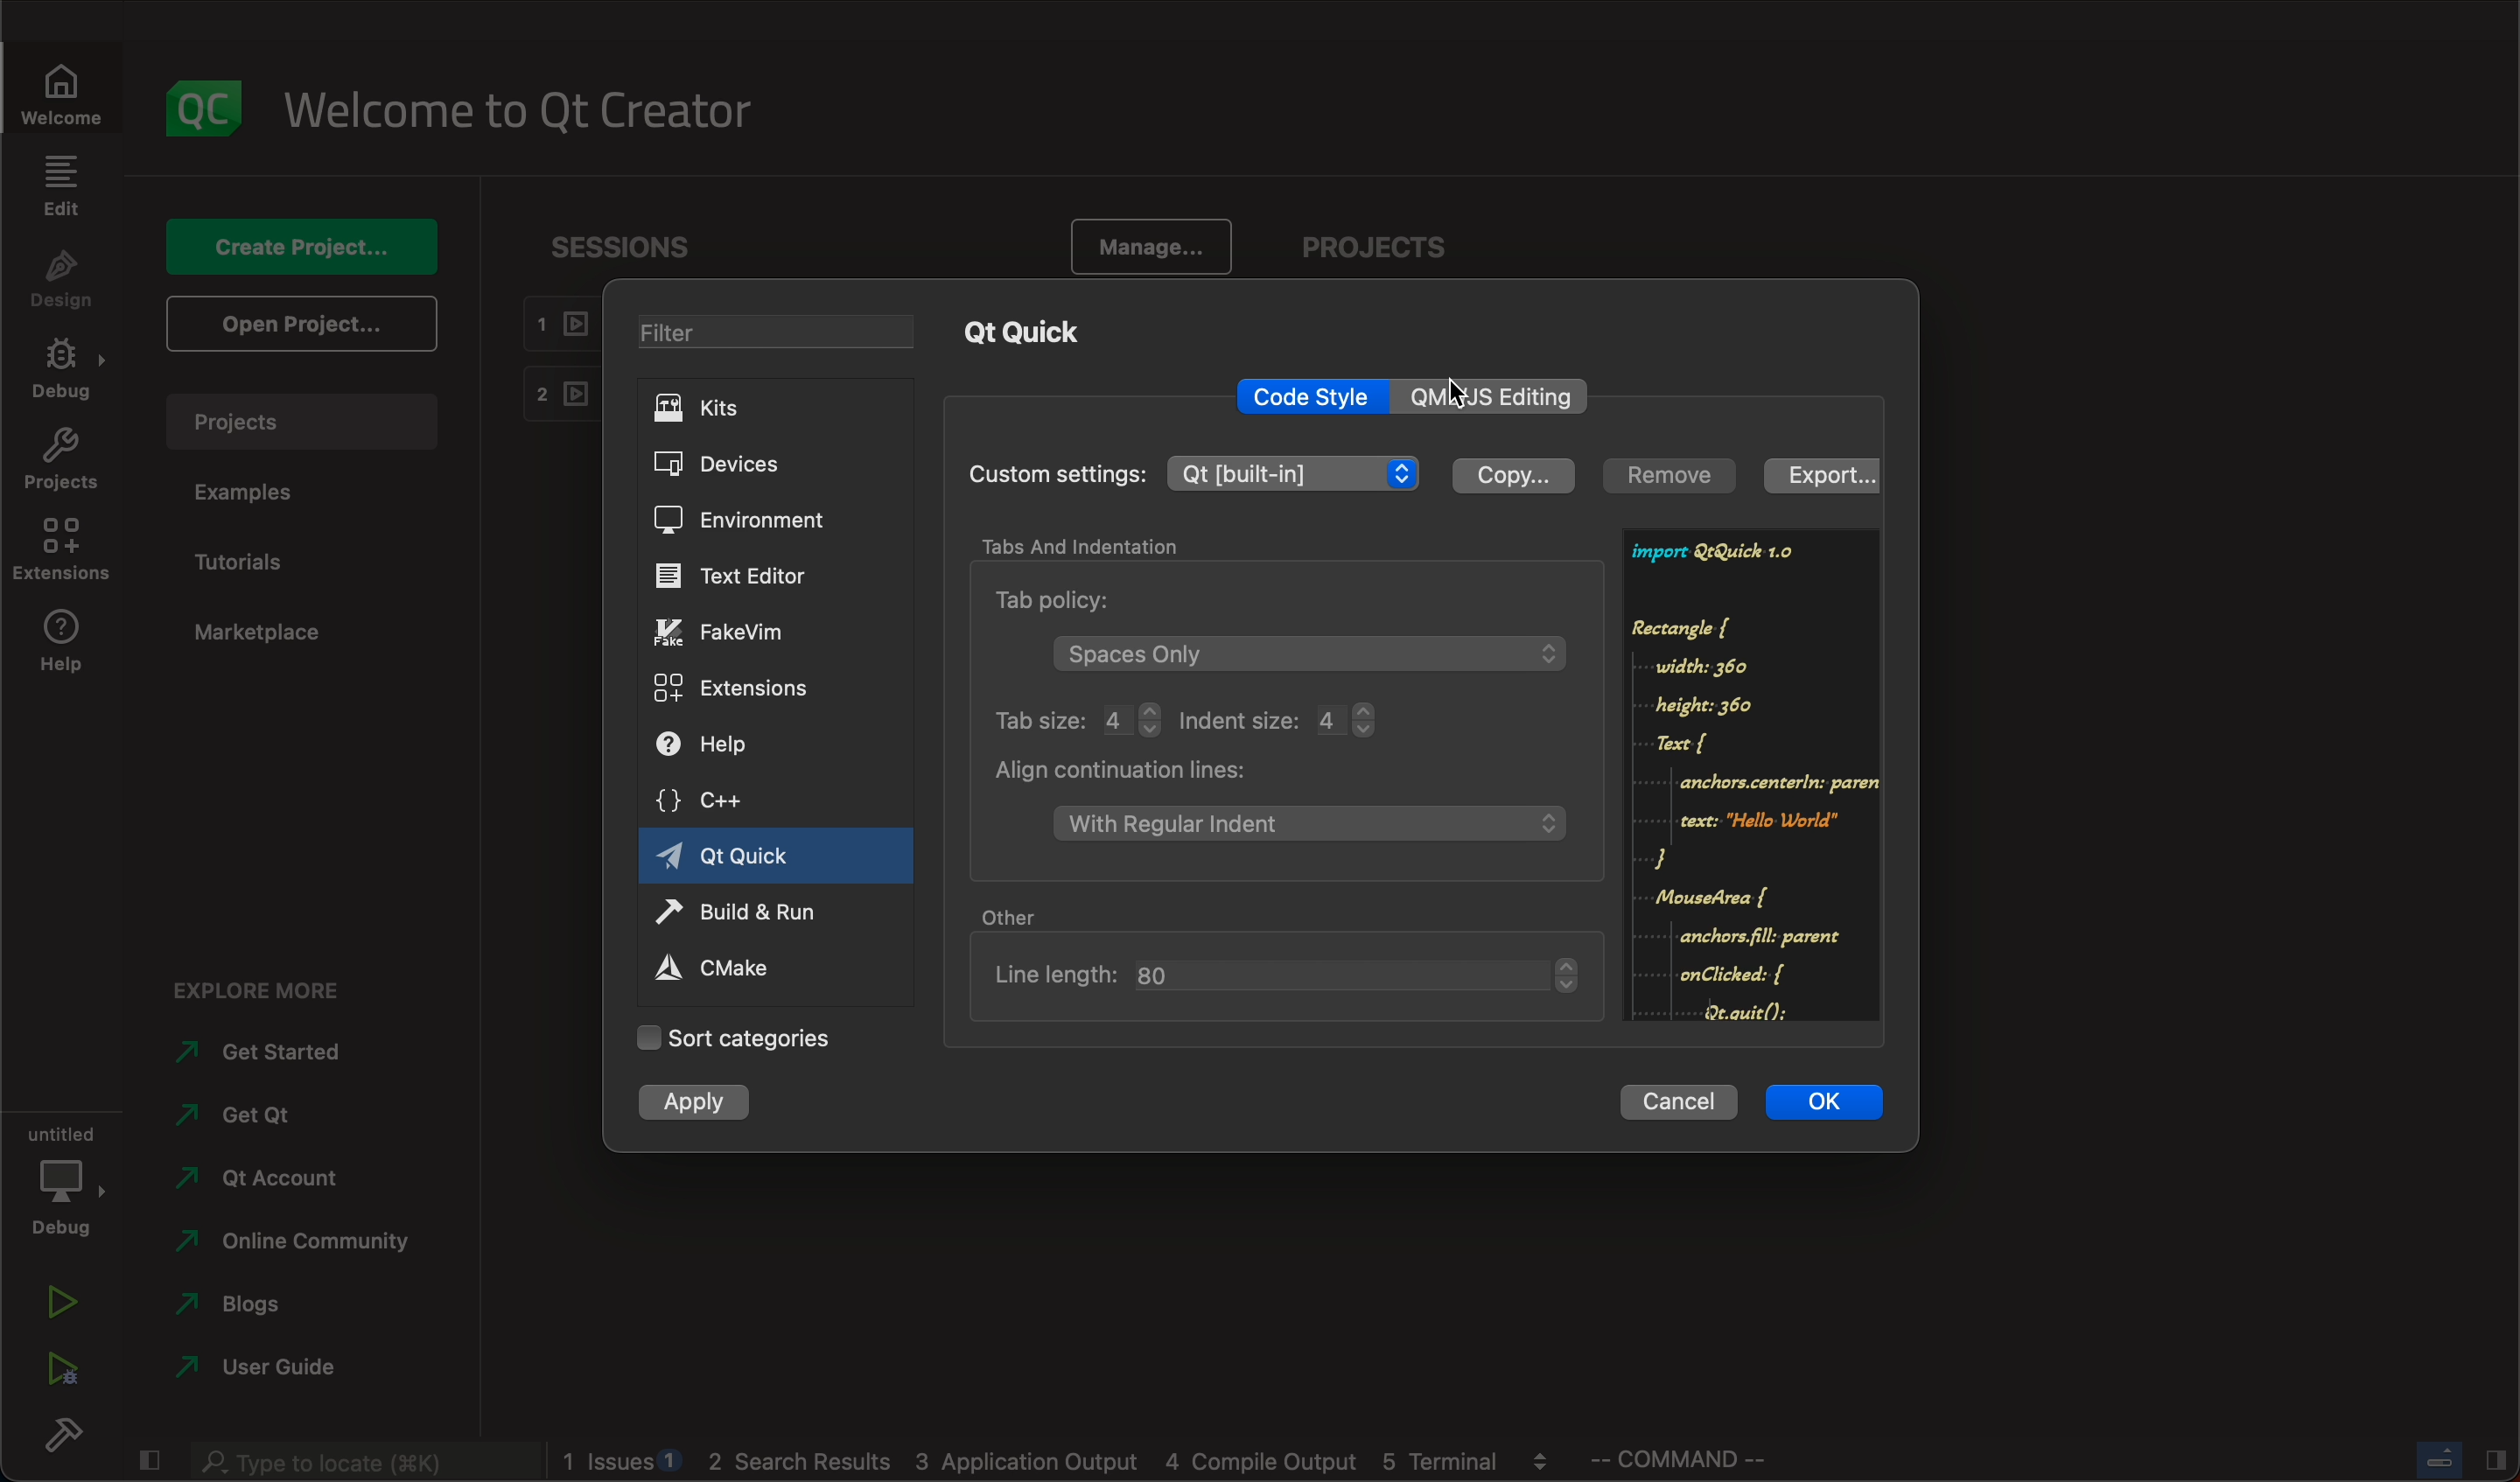 The height and width of the screenshot is (1482, 2520). I want to click on qt quick, so click(1029, 337).